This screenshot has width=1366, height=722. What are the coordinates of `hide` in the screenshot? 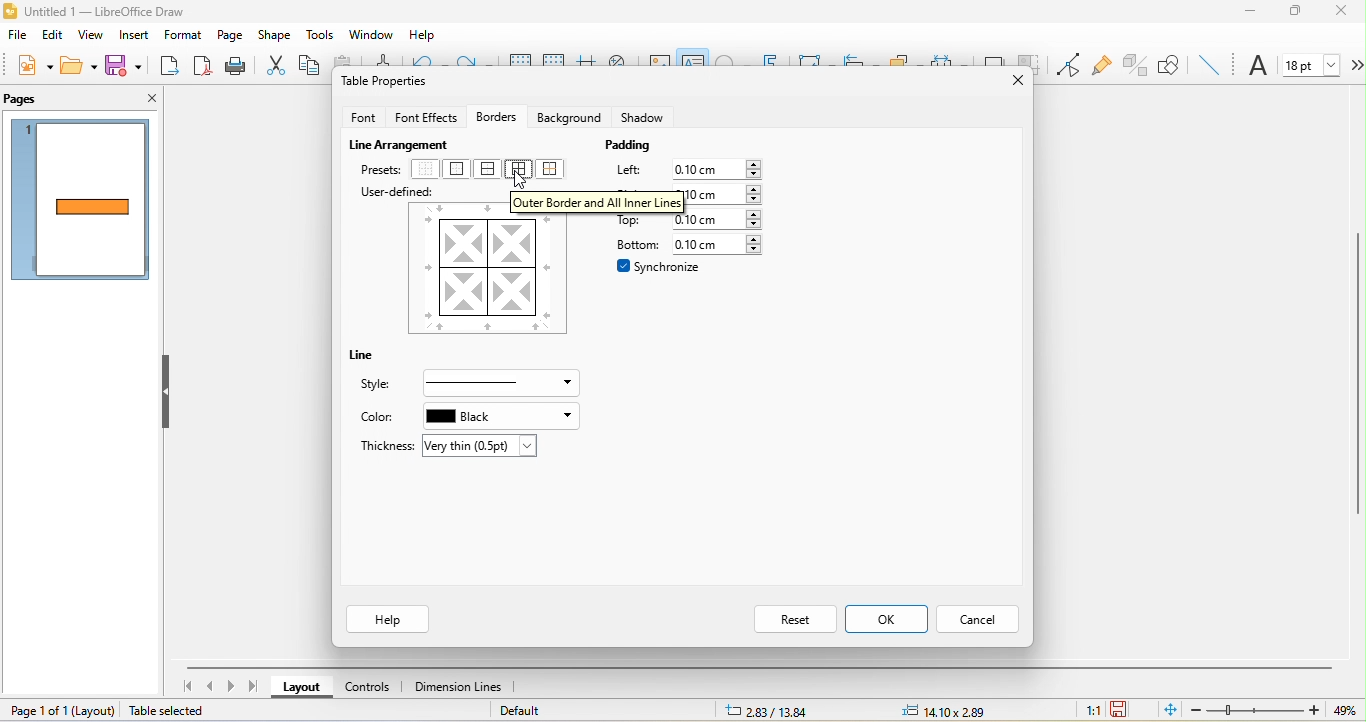 It's located at (168, 395).